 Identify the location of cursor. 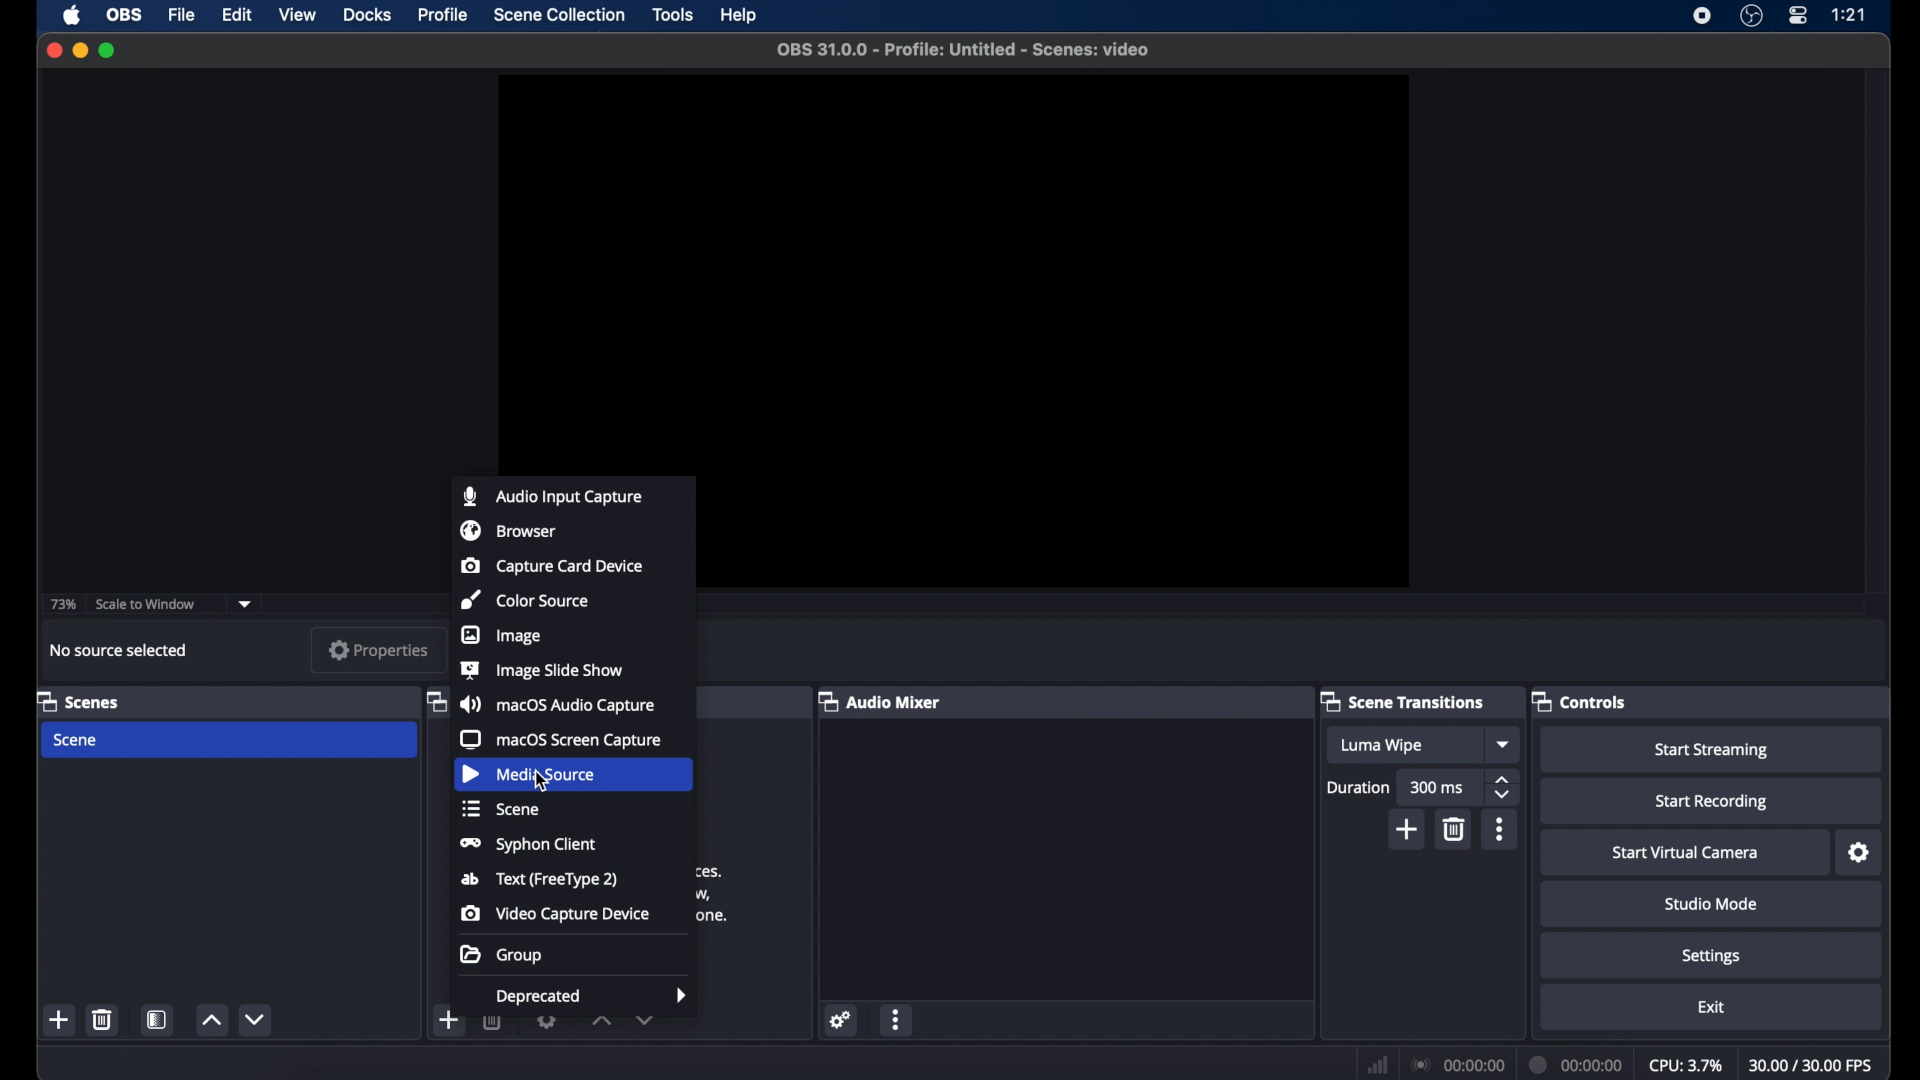
(544, 782).